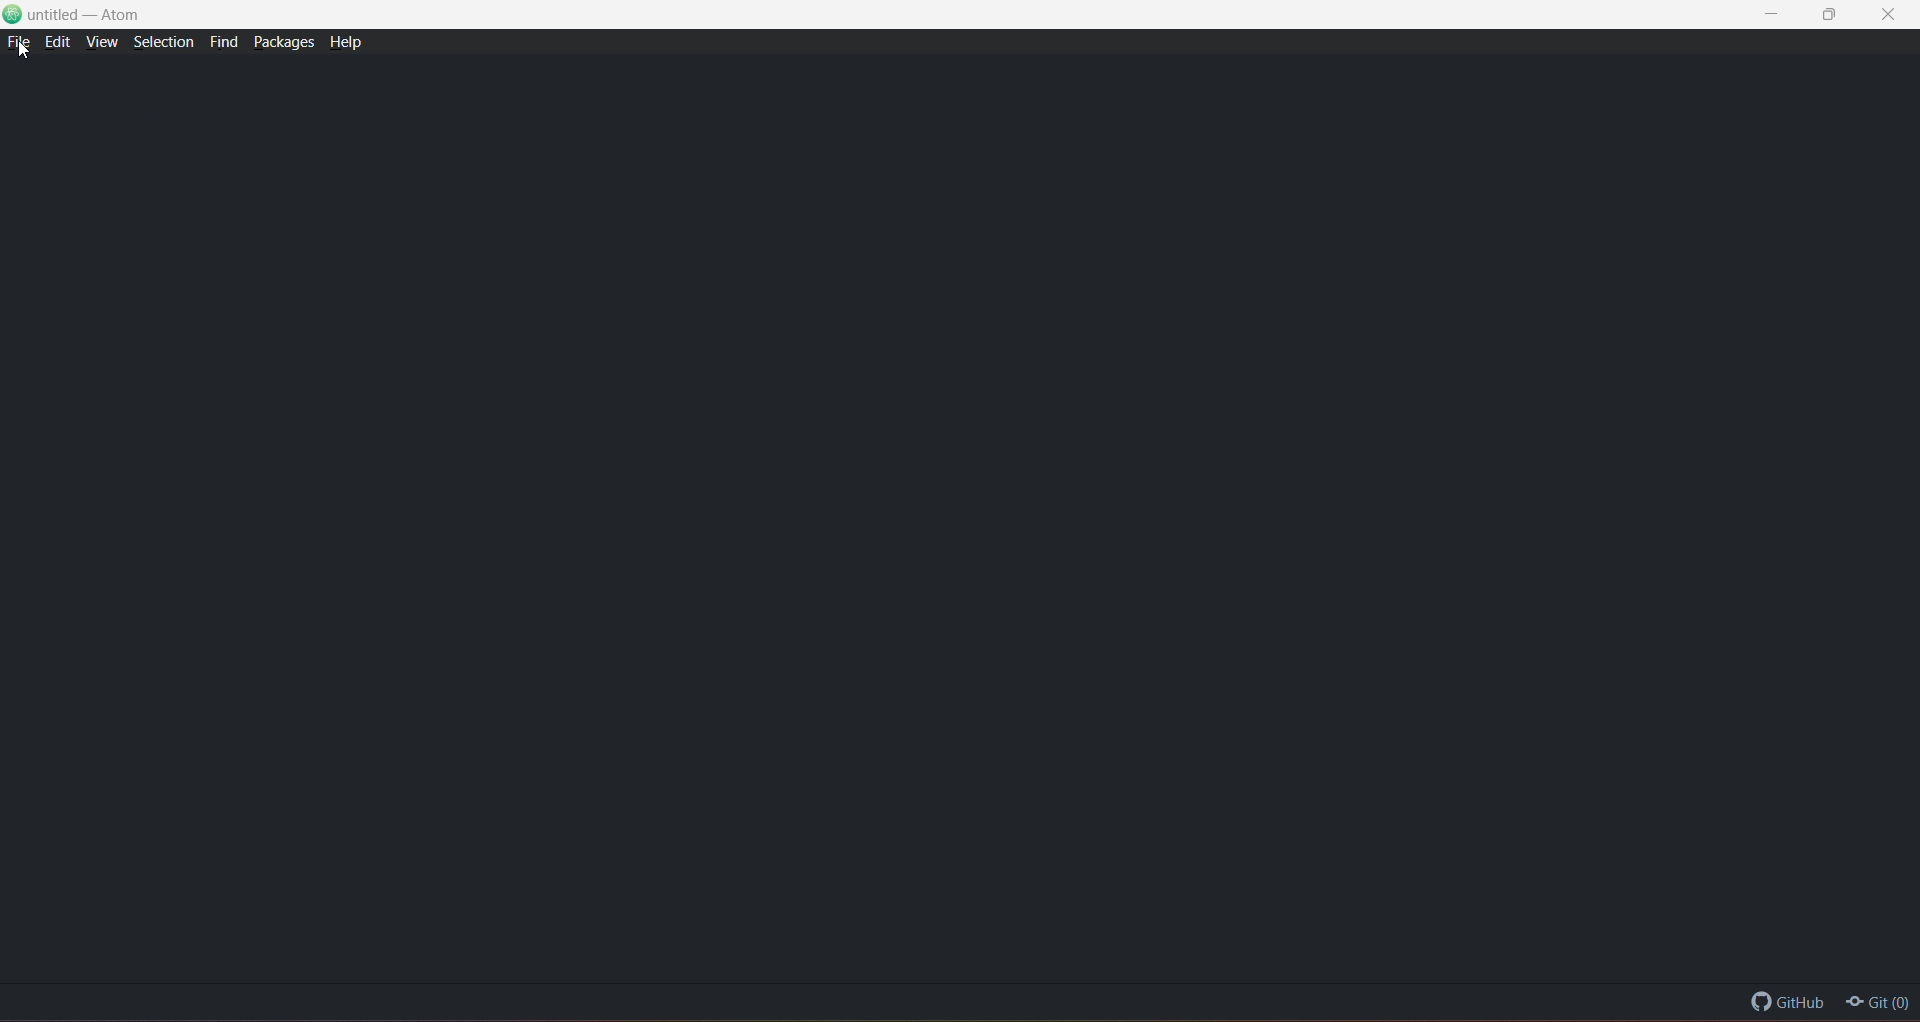  What do you see at coordinates (284, 42) in the screenshot?
I see `Packages` at bounding box center [284, 42].